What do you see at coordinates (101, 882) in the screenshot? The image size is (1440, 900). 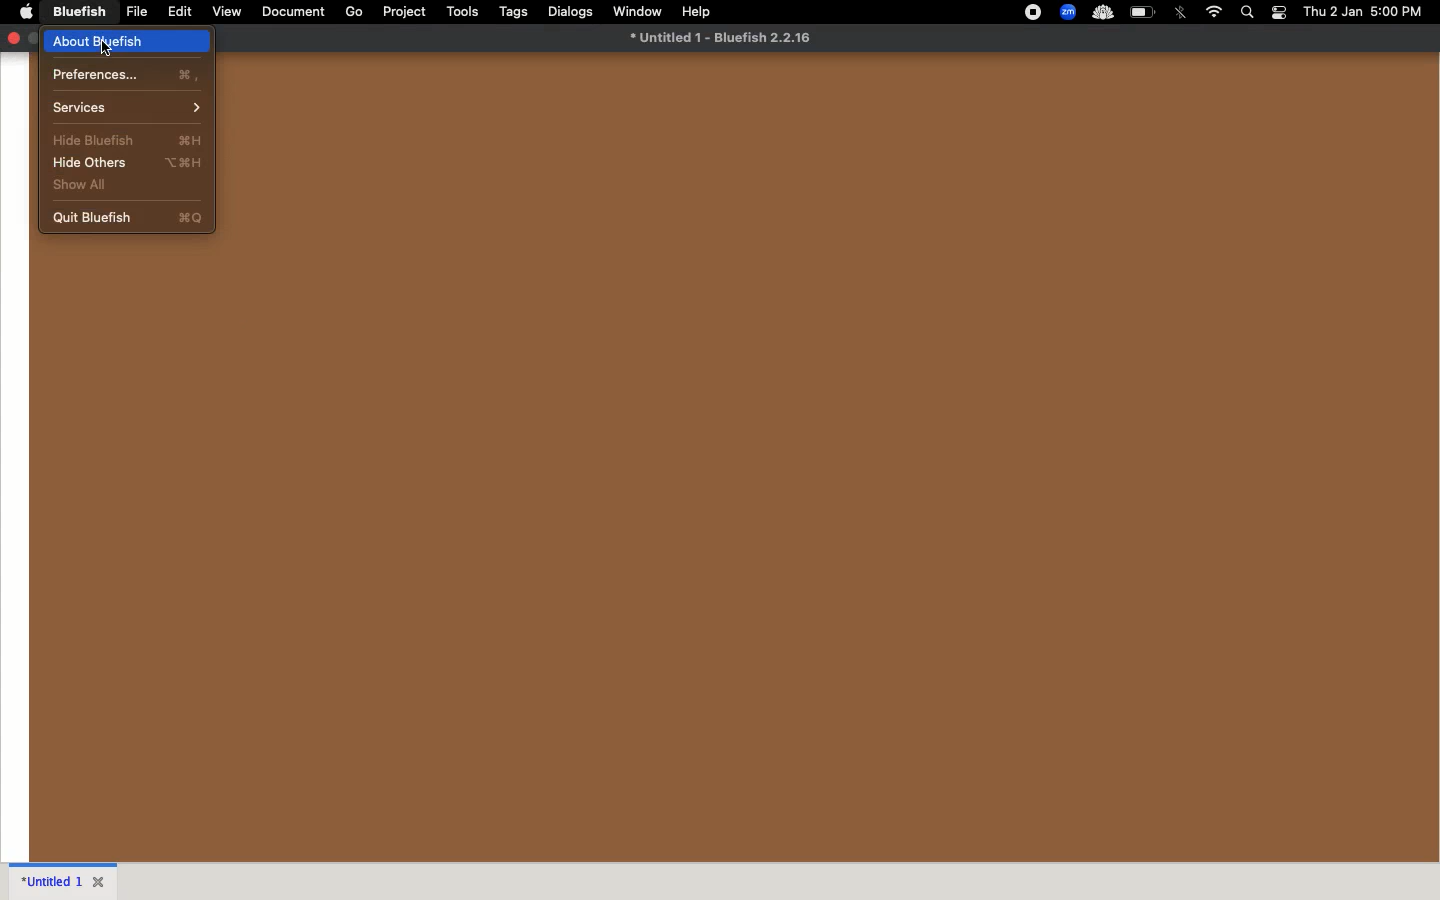 I see `Close` at bounding box center [101, 882].